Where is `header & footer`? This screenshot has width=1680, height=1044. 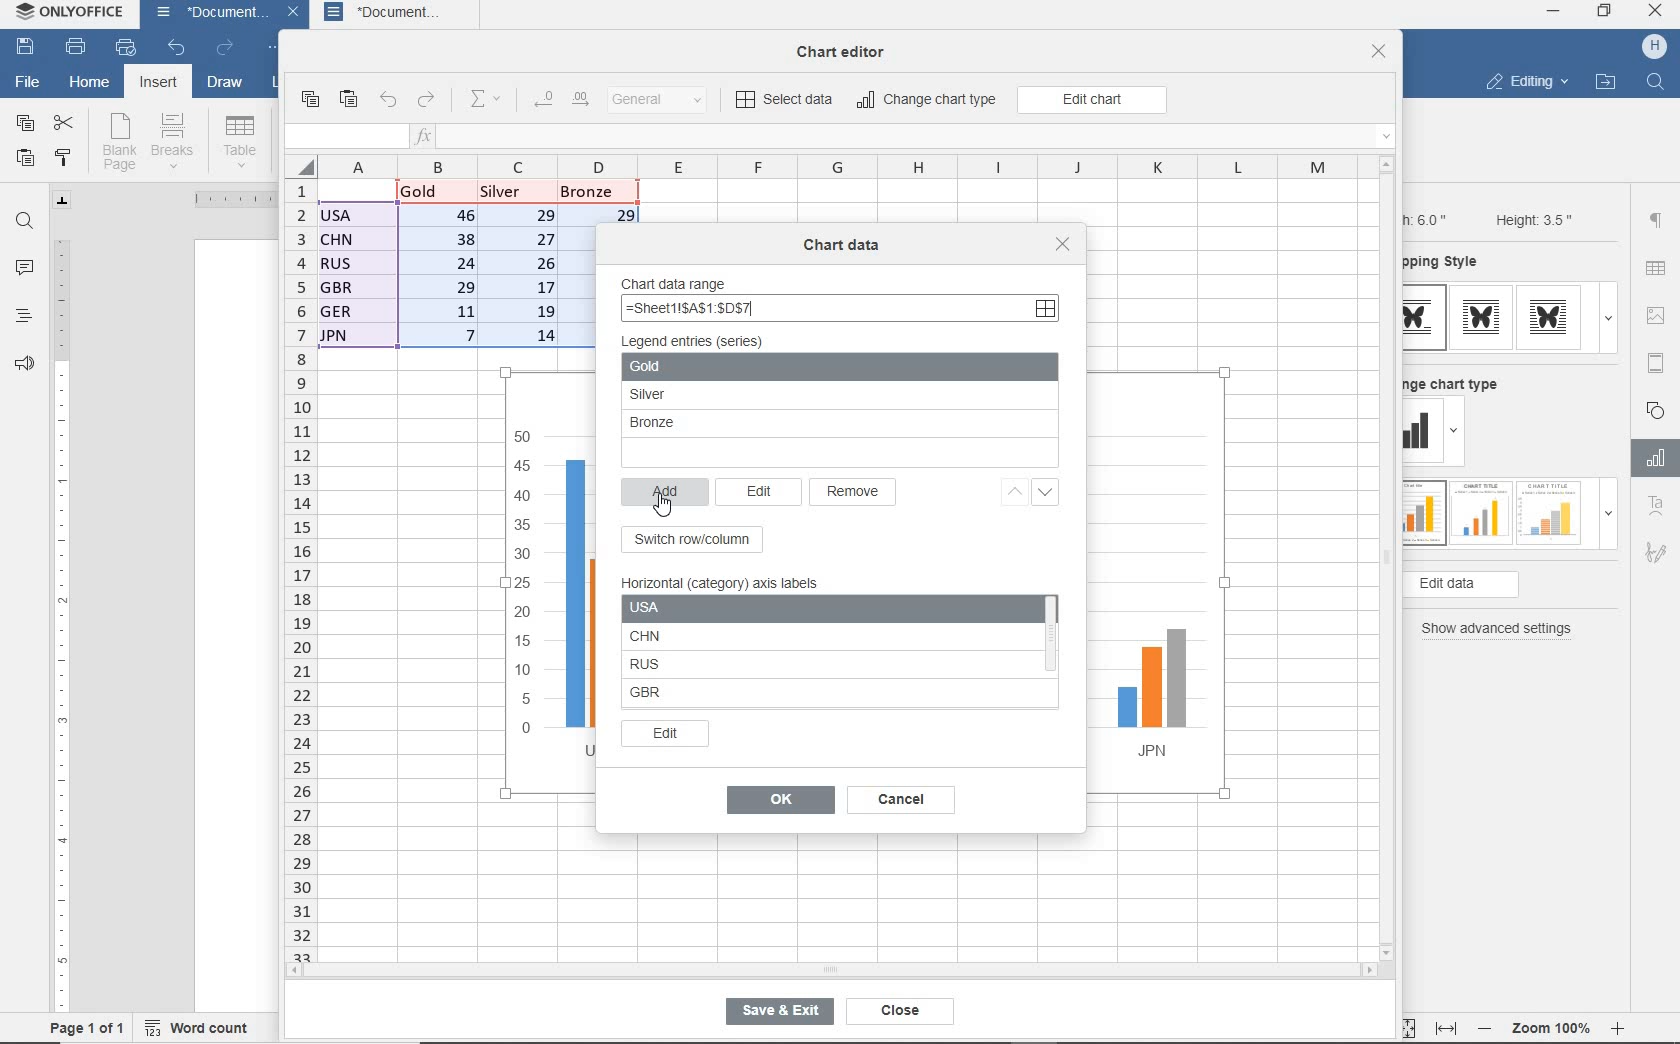 header & footer is located at coordinates (1655, 362).